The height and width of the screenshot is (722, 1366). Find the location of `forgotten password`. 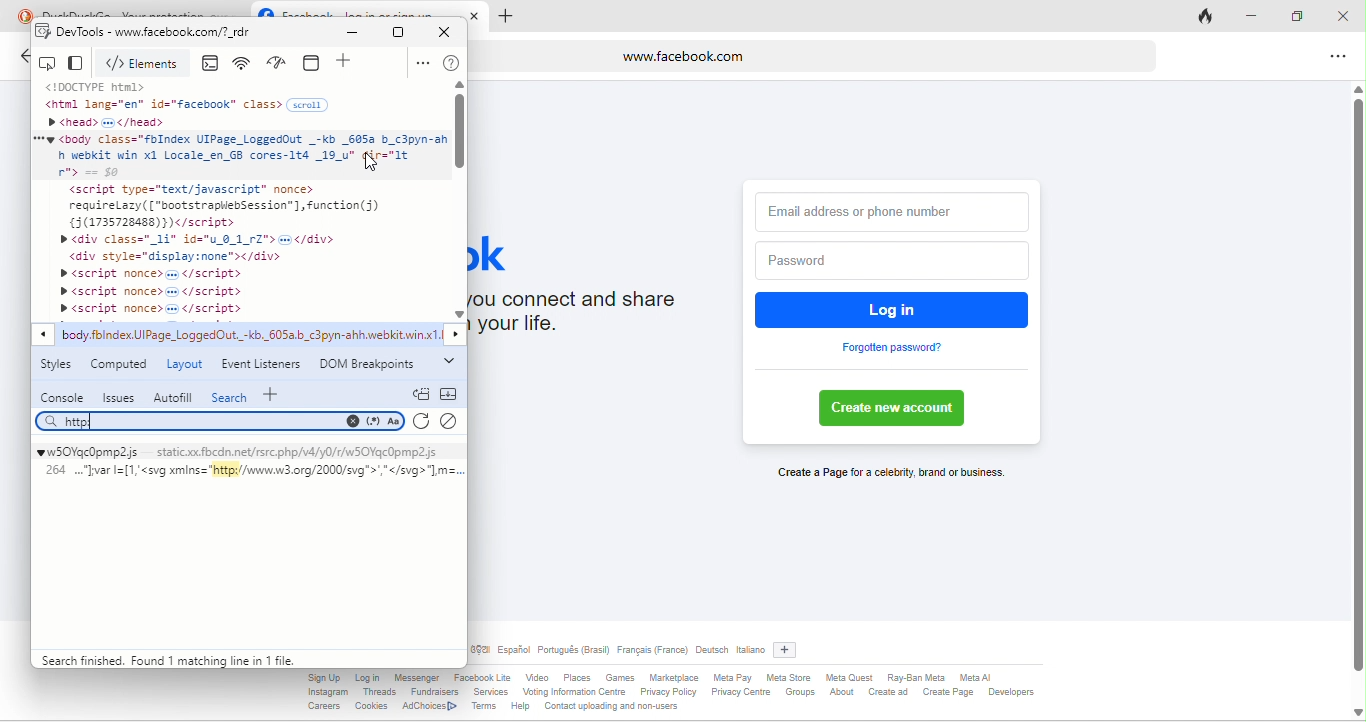

forgotten password is located at coordinates (893, 348).